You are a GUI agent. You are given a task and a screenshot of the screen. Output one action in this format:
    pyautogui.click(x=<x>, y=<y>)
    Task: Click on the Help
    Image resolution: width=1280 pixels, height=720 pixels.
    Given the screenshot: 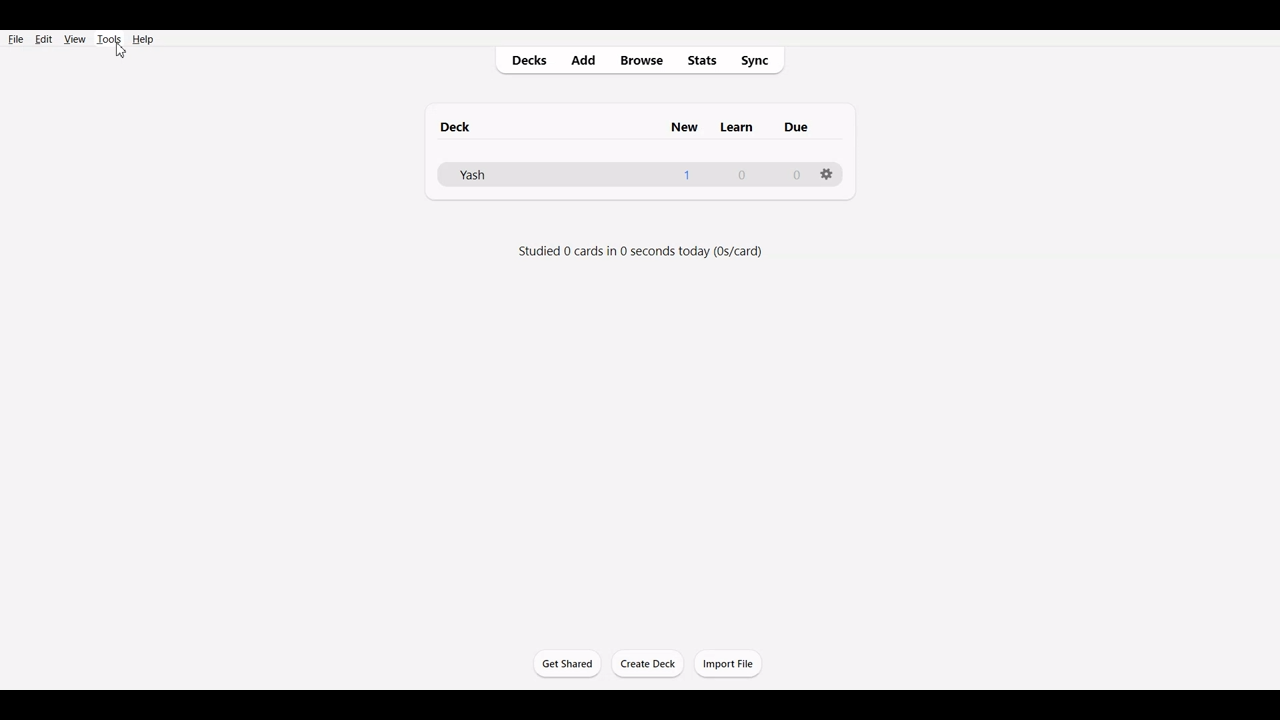 What is the action you would take?
    pyautogui.click(x=142, y=39)
    